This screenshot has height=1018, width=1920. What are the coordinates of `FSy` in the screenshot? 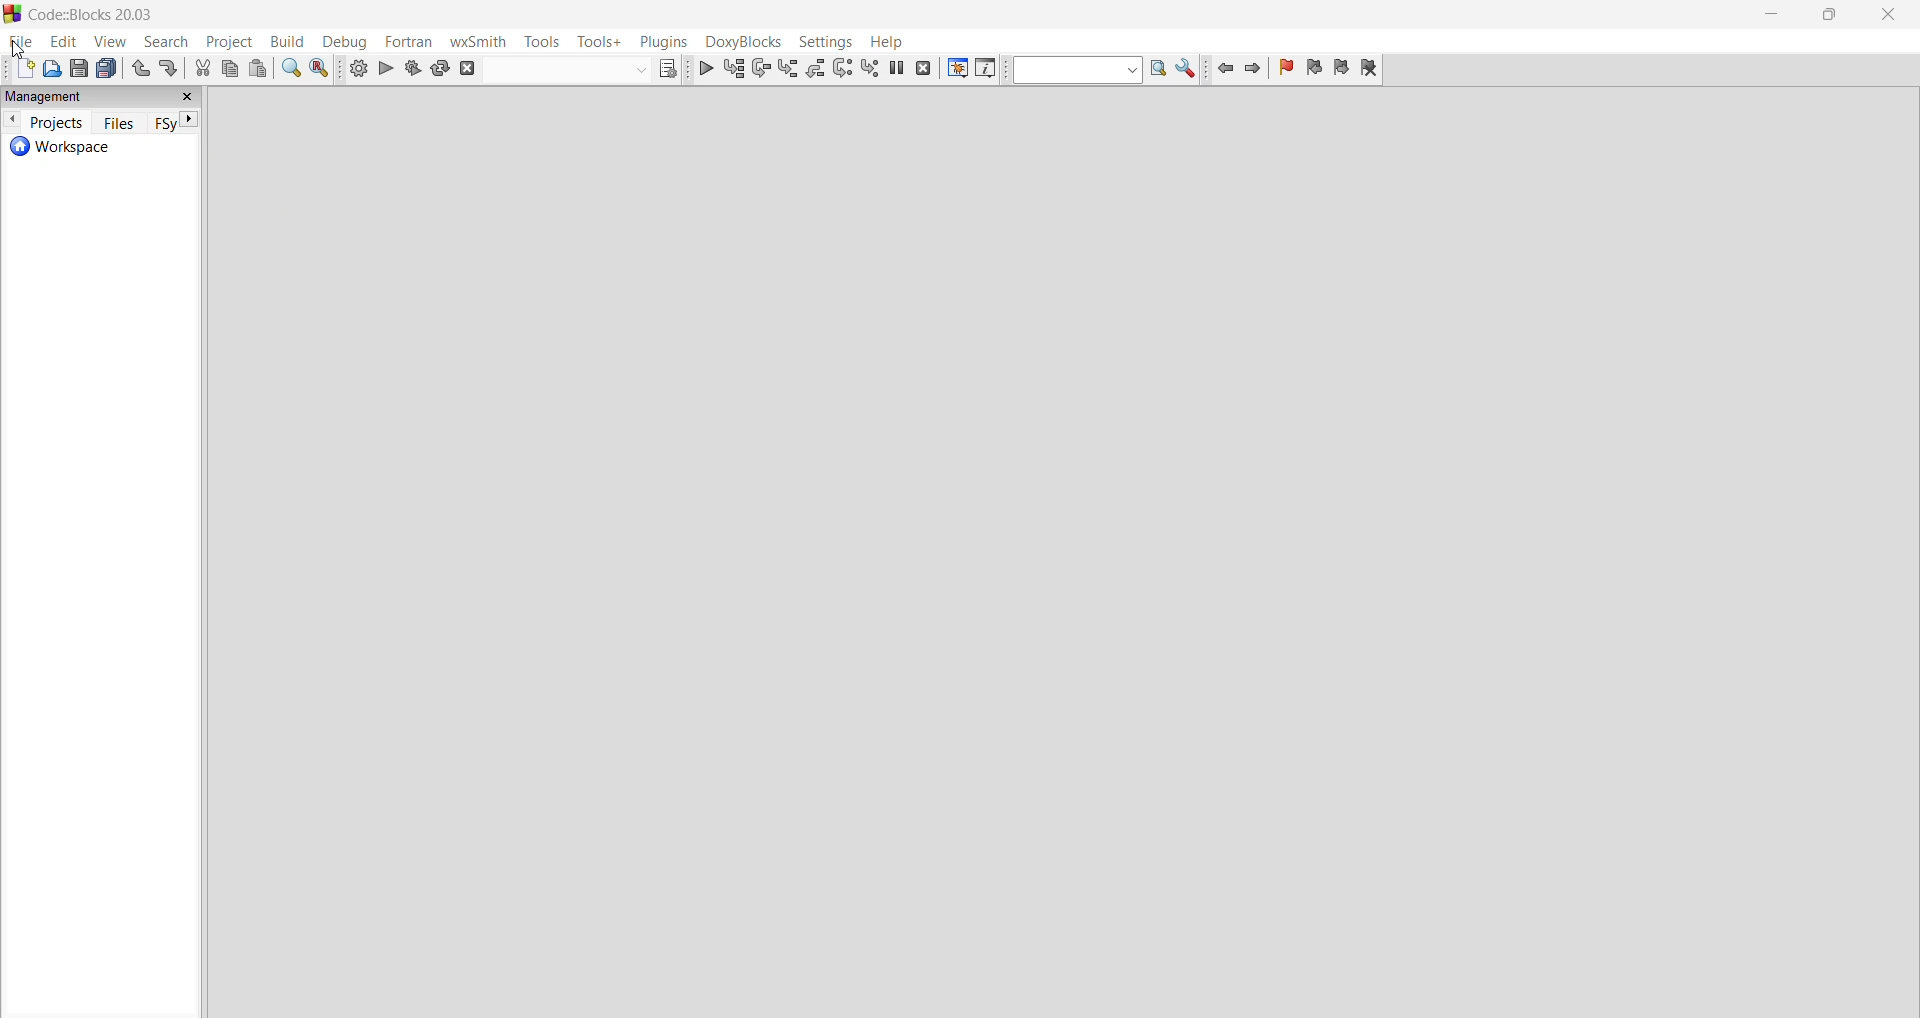 It's located at (163, 122).